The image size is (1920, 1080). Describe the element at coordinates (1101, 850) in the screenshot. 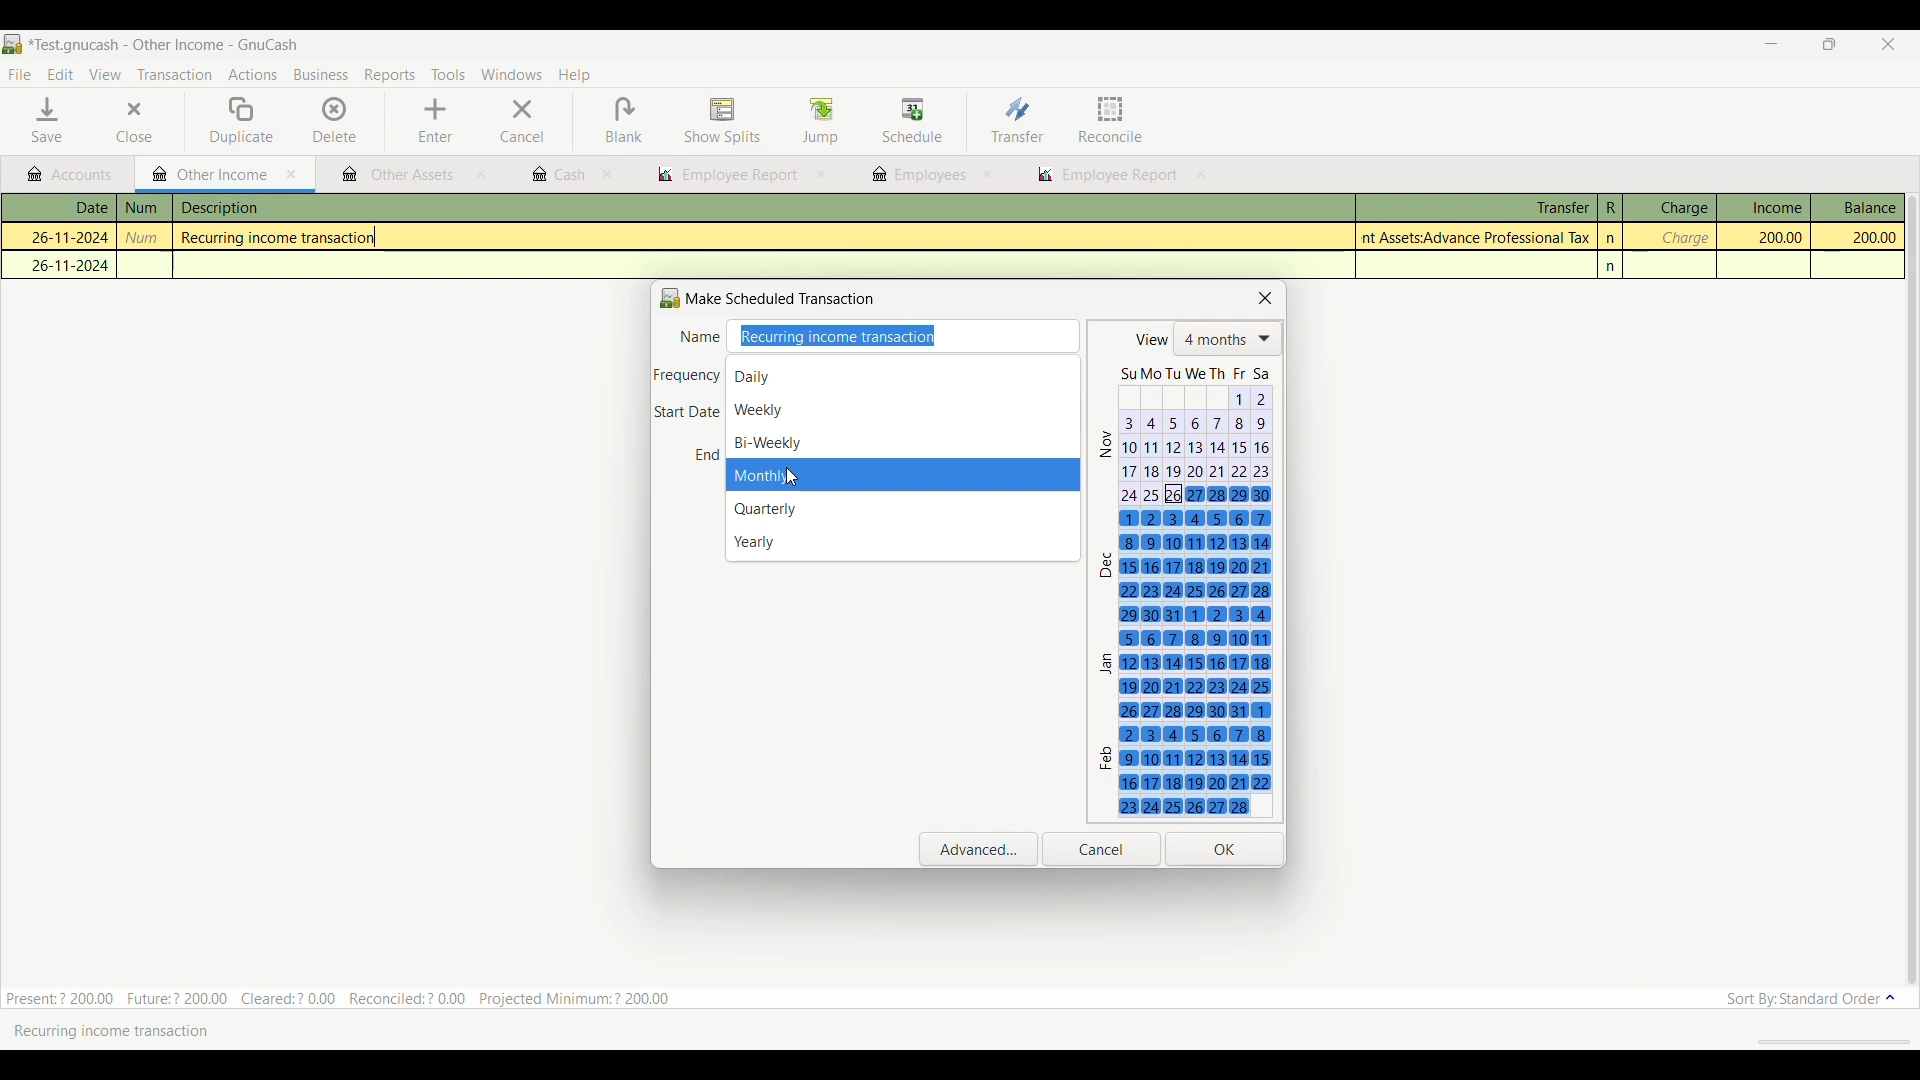

I see `Cancel inputs` at that location.